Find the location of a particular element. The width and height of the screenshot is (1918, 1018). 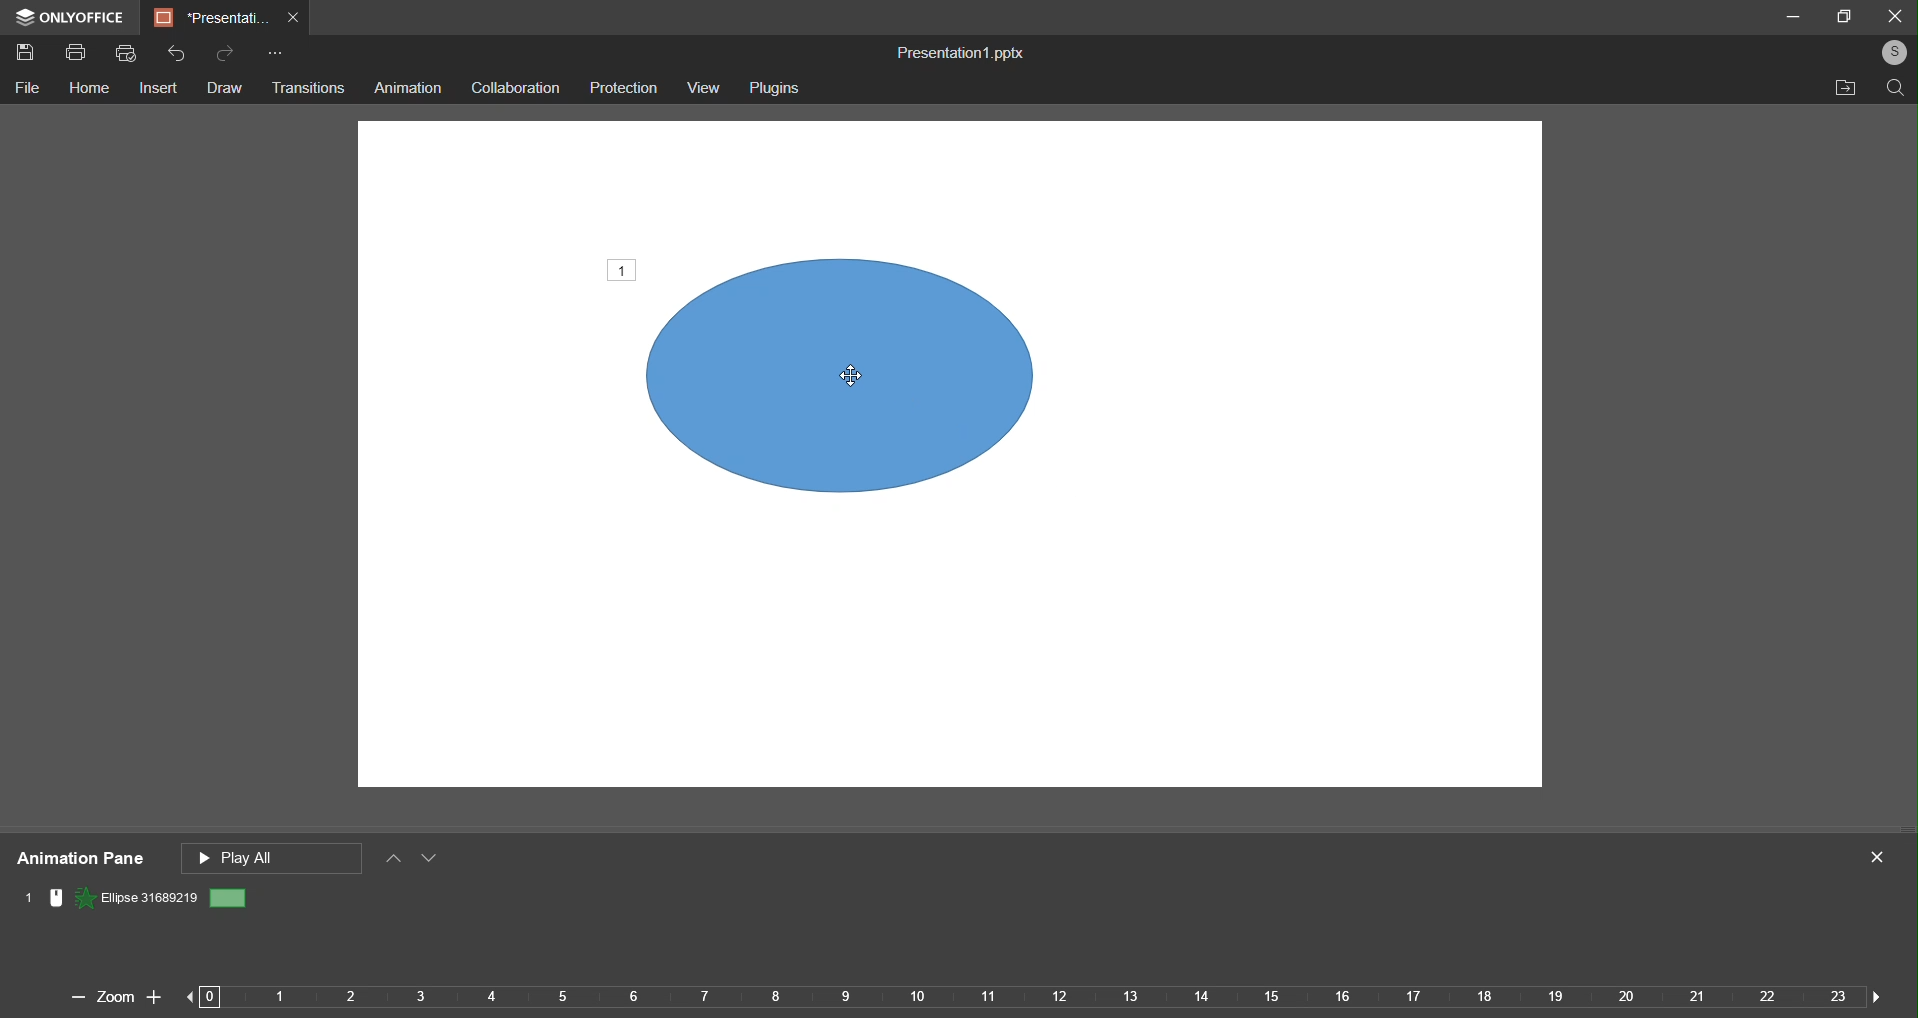

Presentation1.pptx is located at coordinates (955, 49).